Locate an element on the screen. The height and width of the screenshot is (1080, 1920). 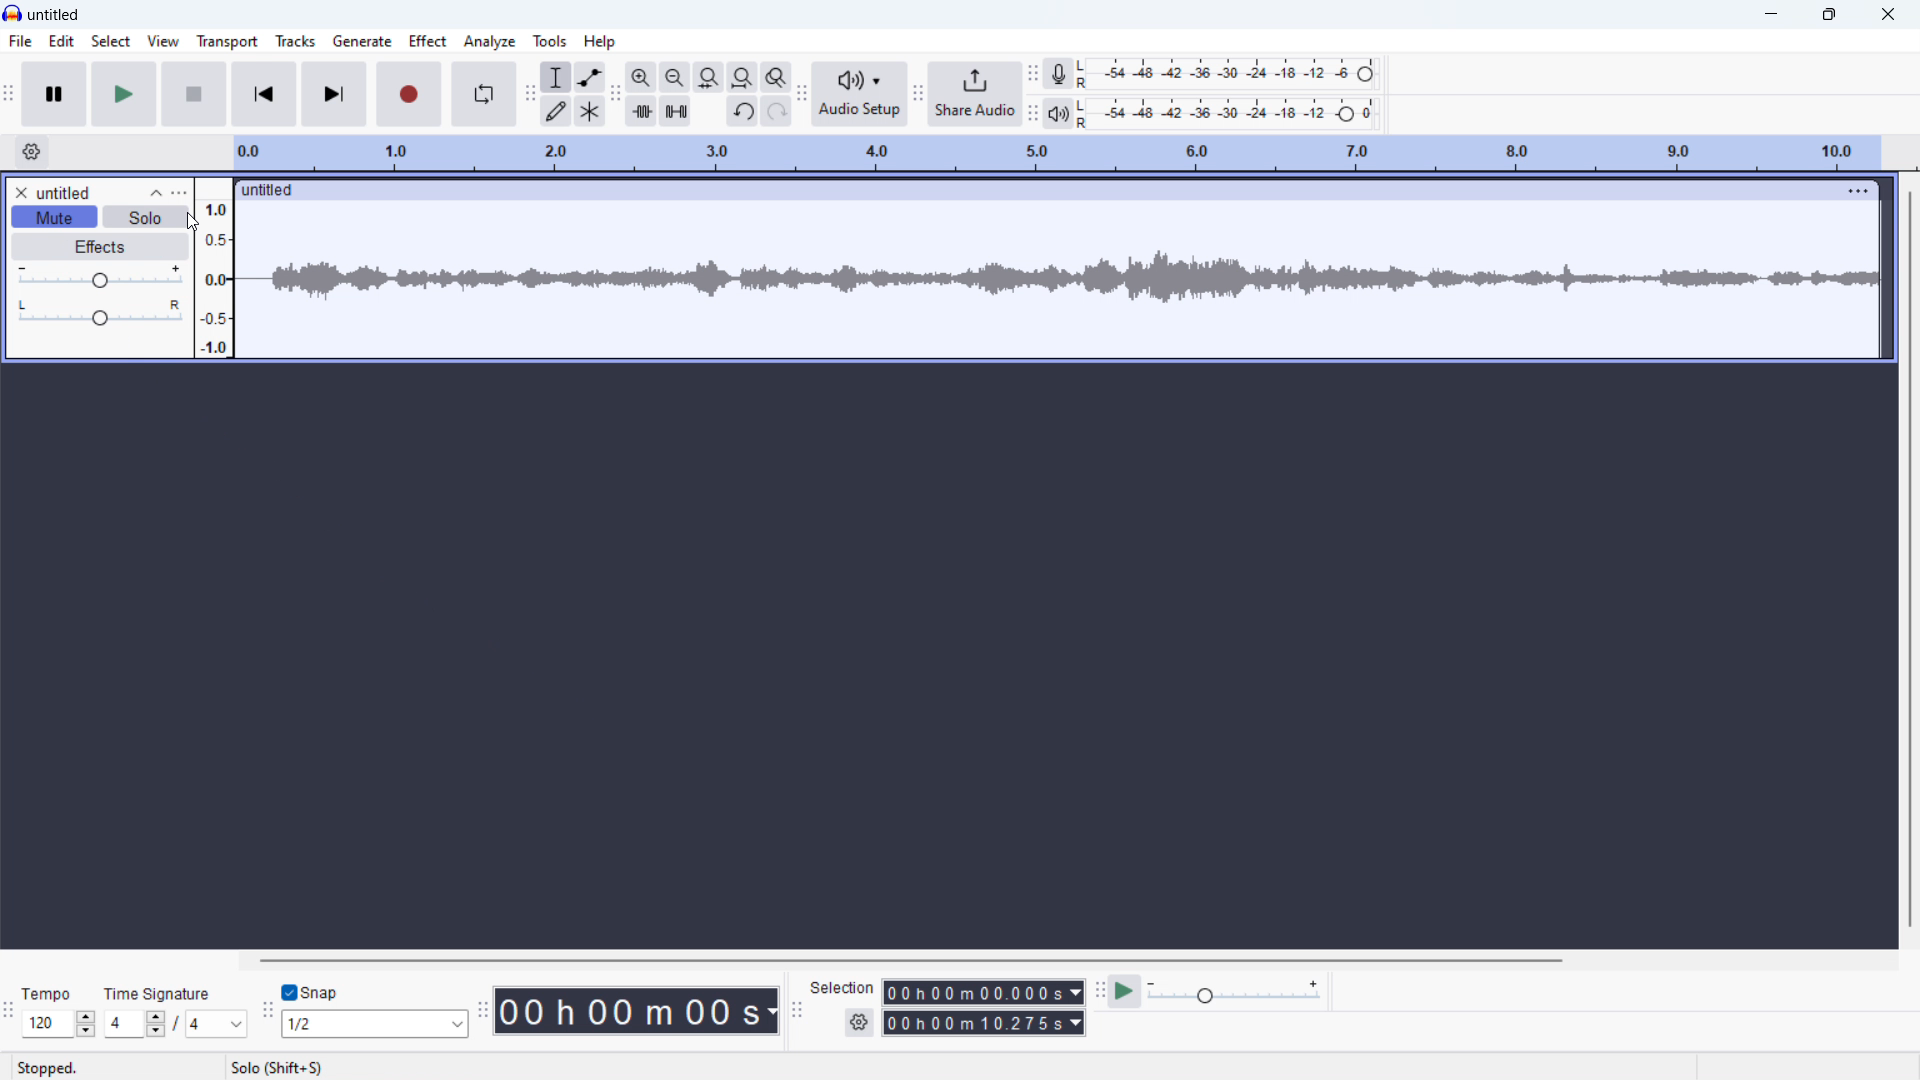
playback level is located at coordinates (1226, 114).